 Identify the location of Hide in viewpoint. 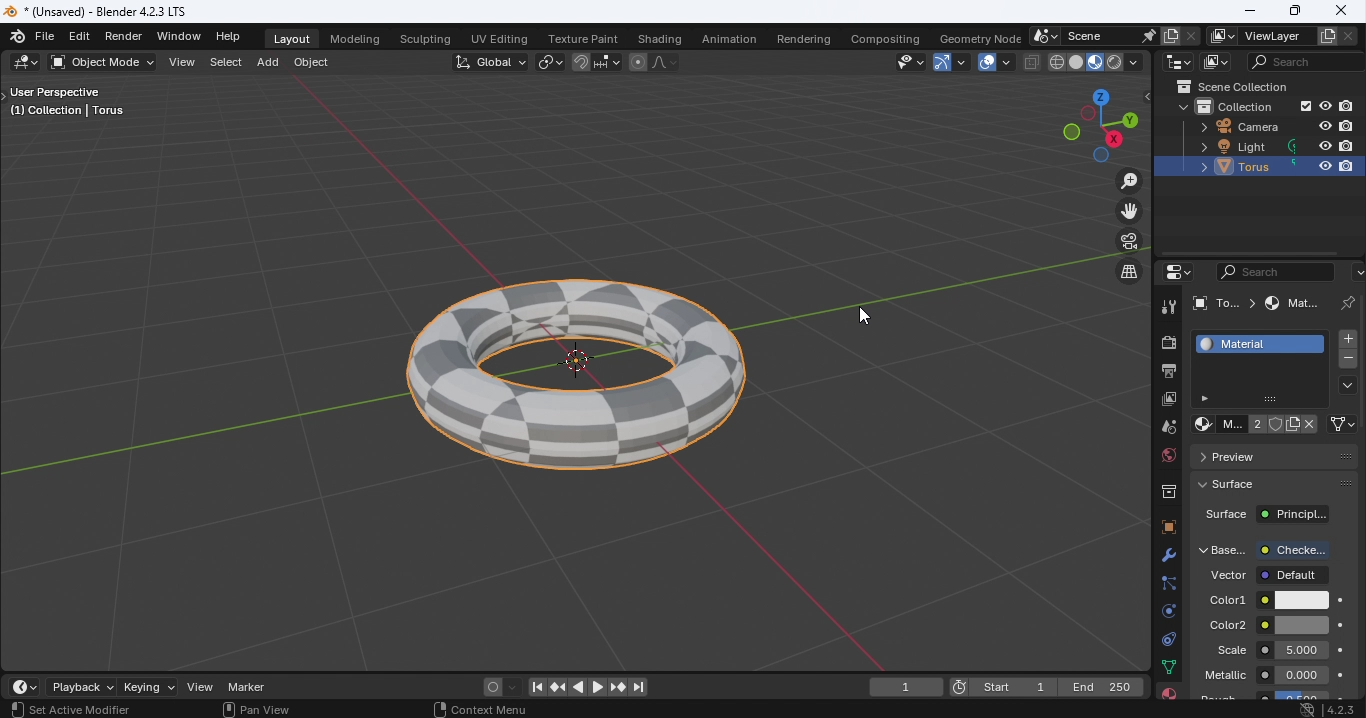
(1321, 166).